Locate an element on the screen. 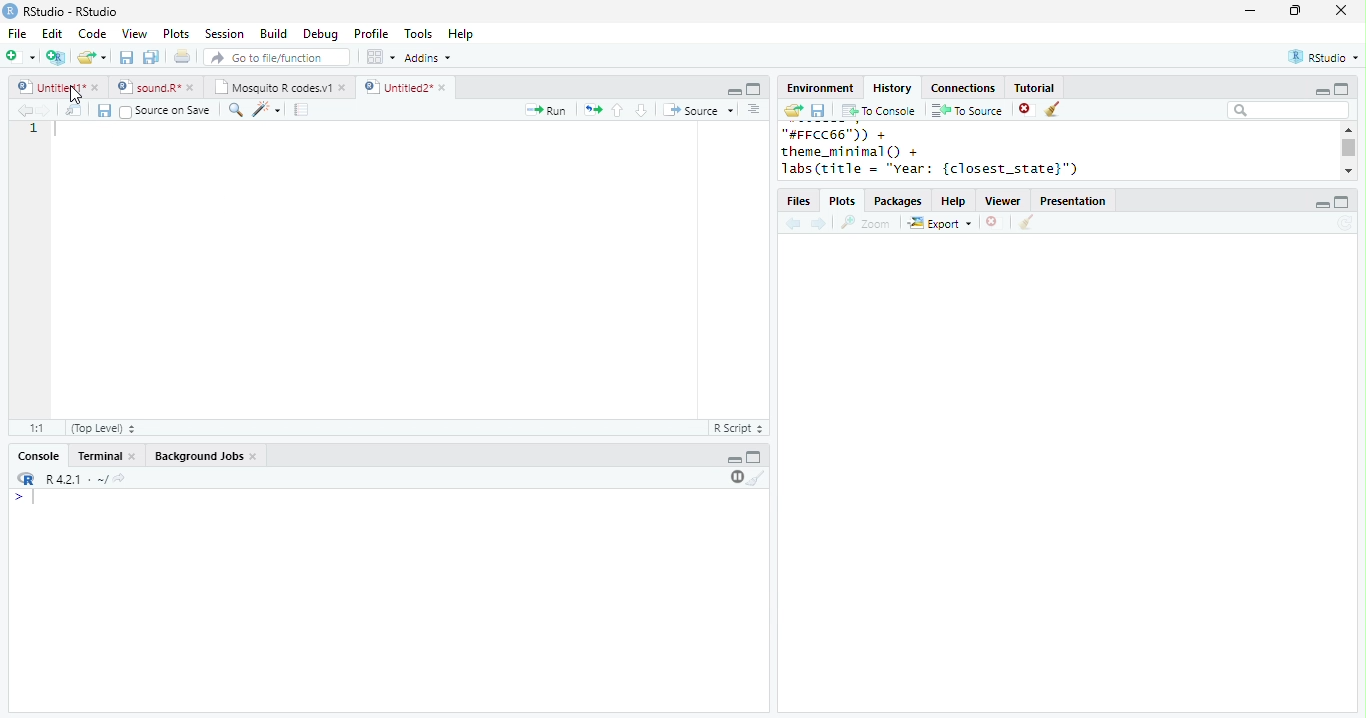 The width and height of the screenshot is (1366, 718). Untitled 1 is located at coordinates (48, 86).